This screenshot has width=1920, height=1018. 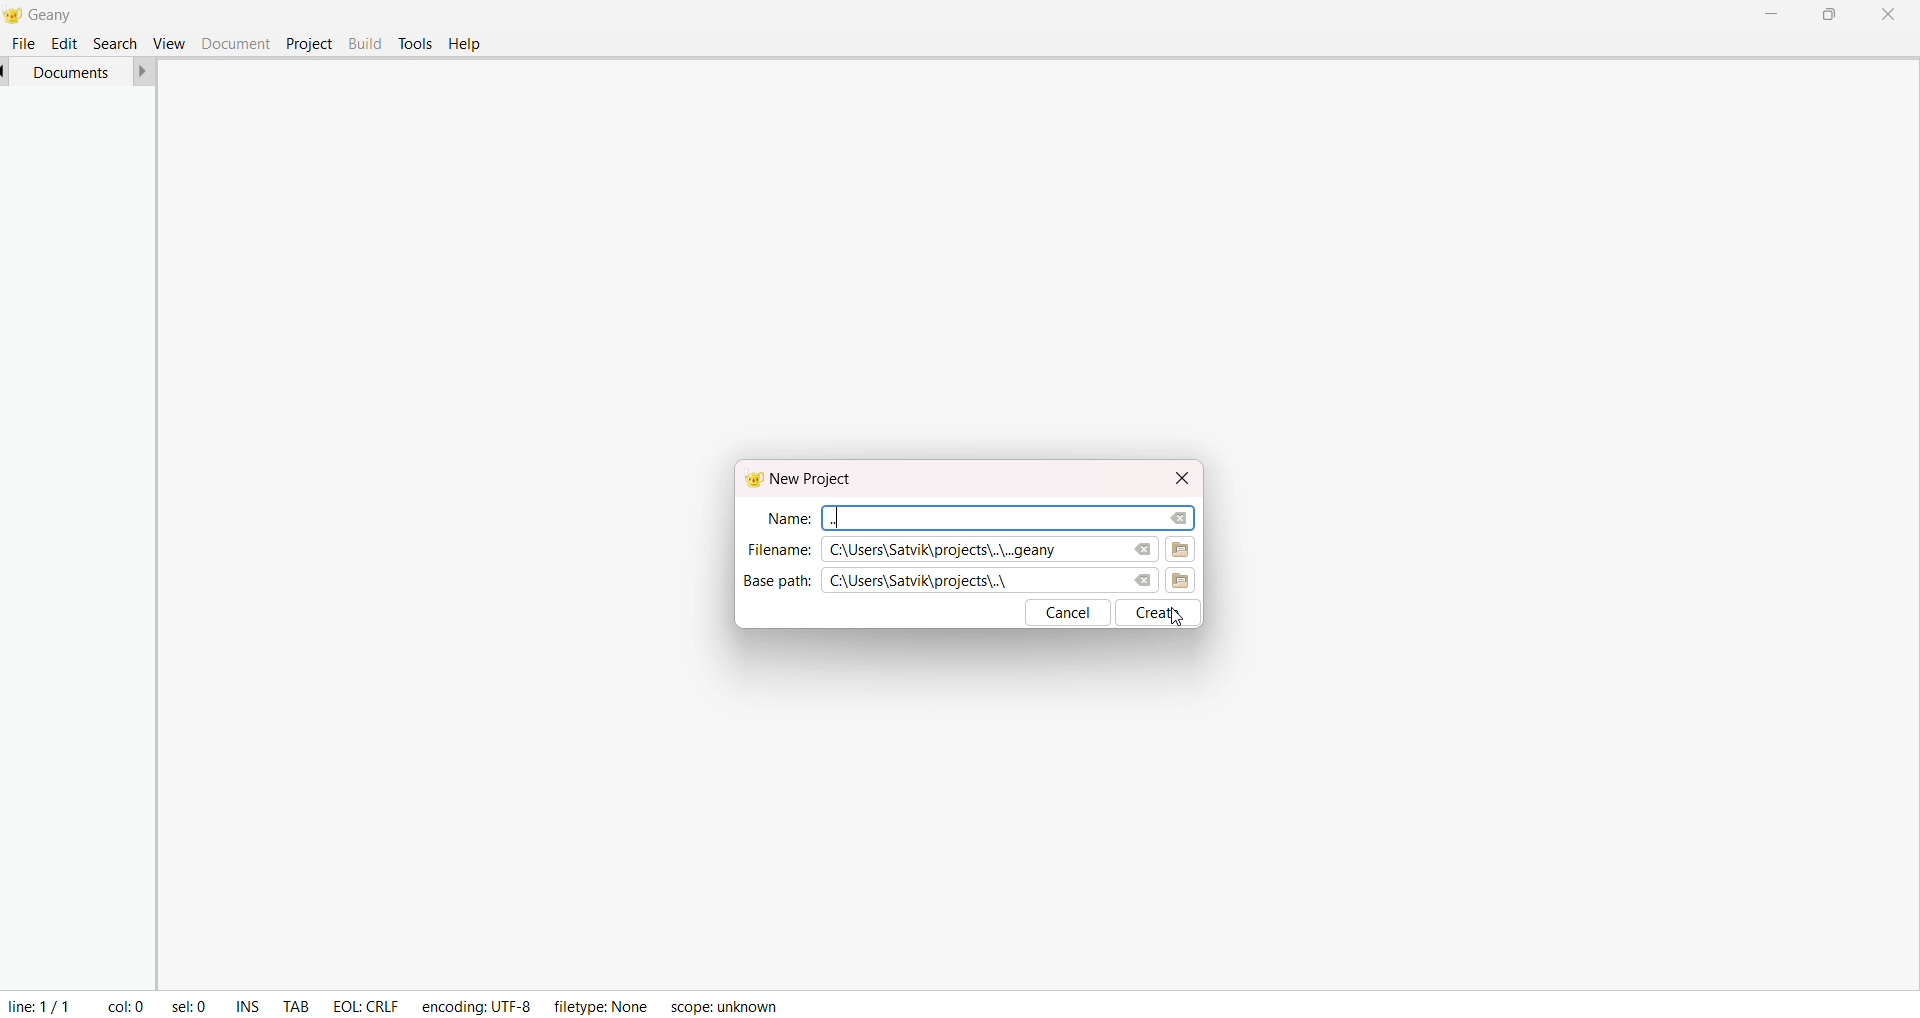 I want to click on clear base path, so click(x=1143, y=578).